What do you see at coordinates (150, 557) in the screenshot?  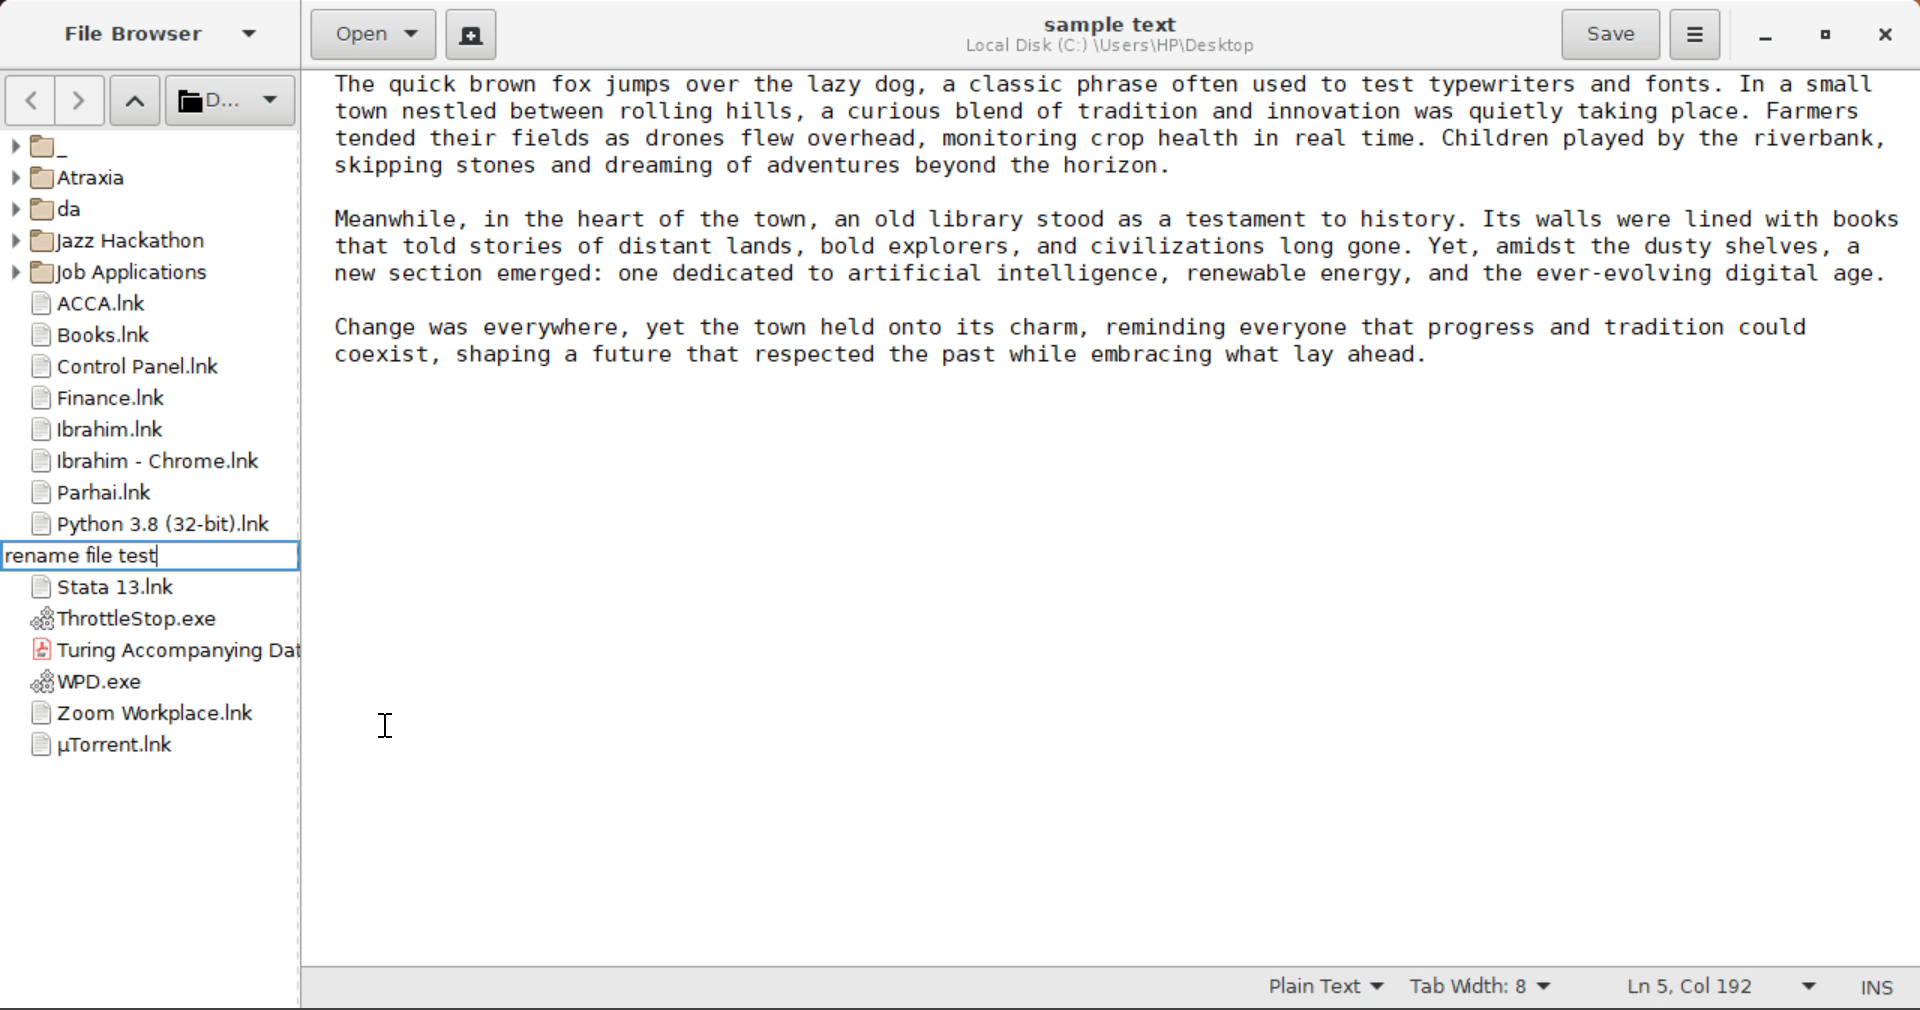 I see `Rename file test` at bounding box center [150, 557].